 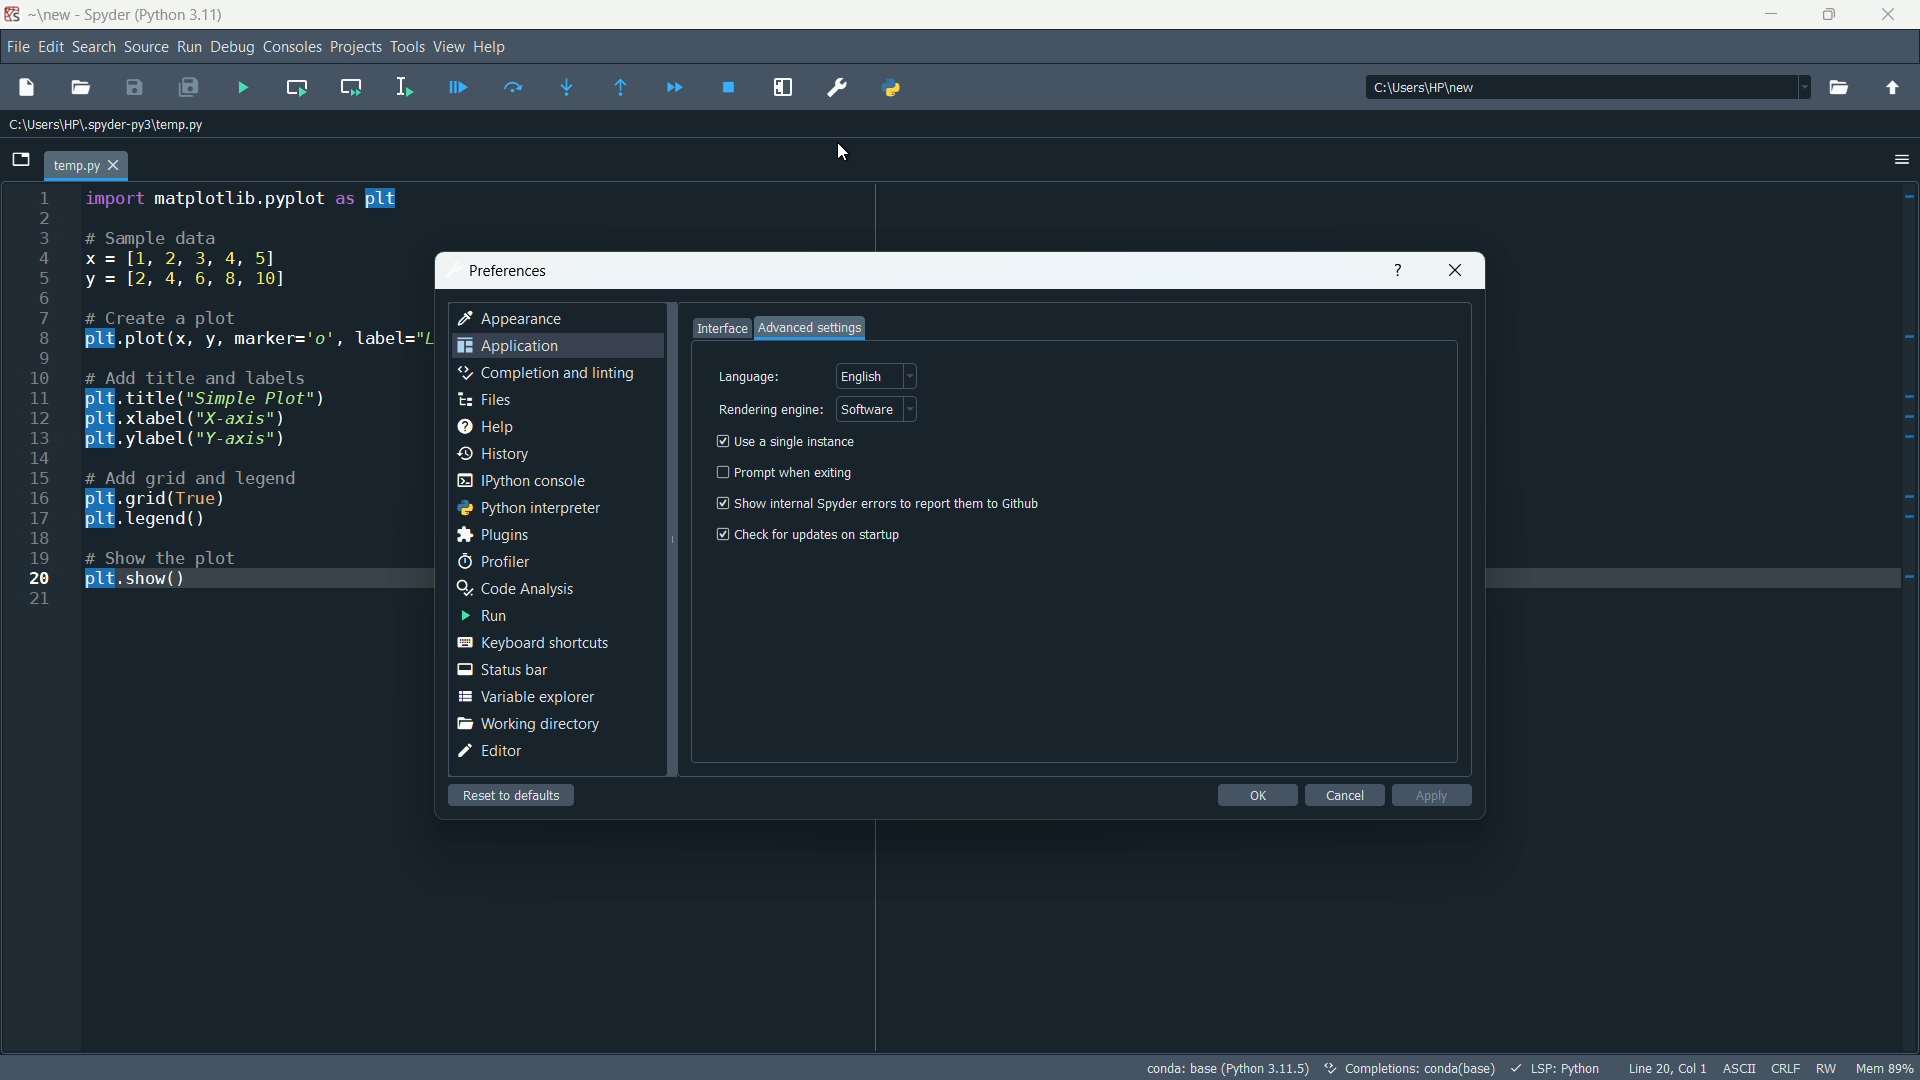 What do you see at coordinates (297, 87) in the screenshot?
I see `run current cell` at bounding box center [297, 87].